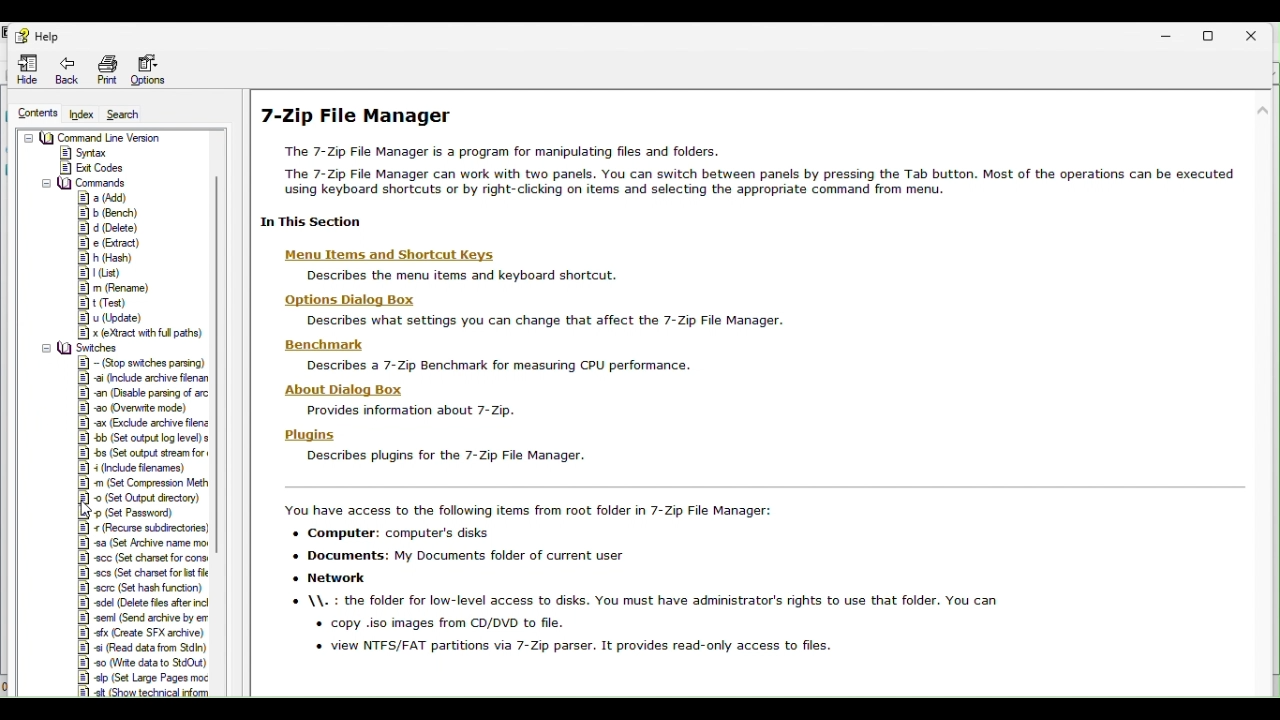 The height and width of the screenshot is (720, 1280). I want to click on , so click(62, 70).